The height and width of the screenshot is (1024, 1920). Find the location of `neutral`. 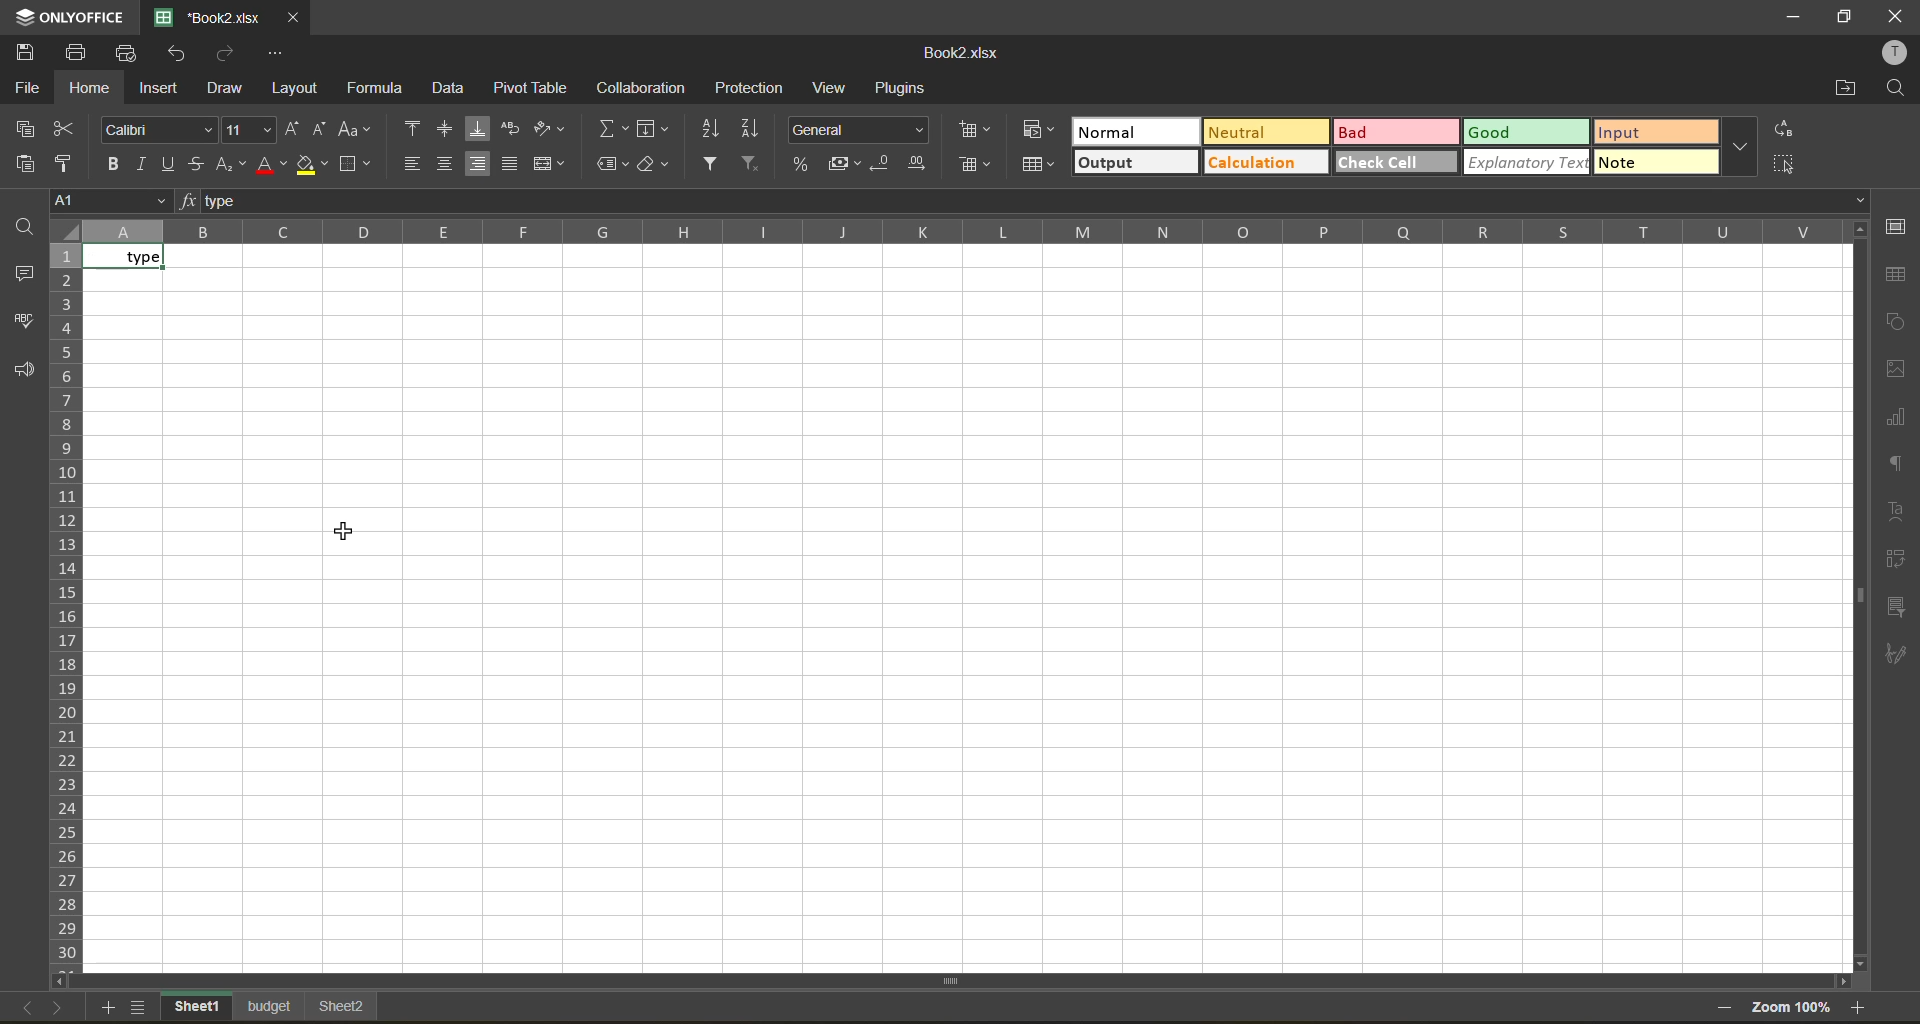

neutral is located at coordinates (1263, 135).